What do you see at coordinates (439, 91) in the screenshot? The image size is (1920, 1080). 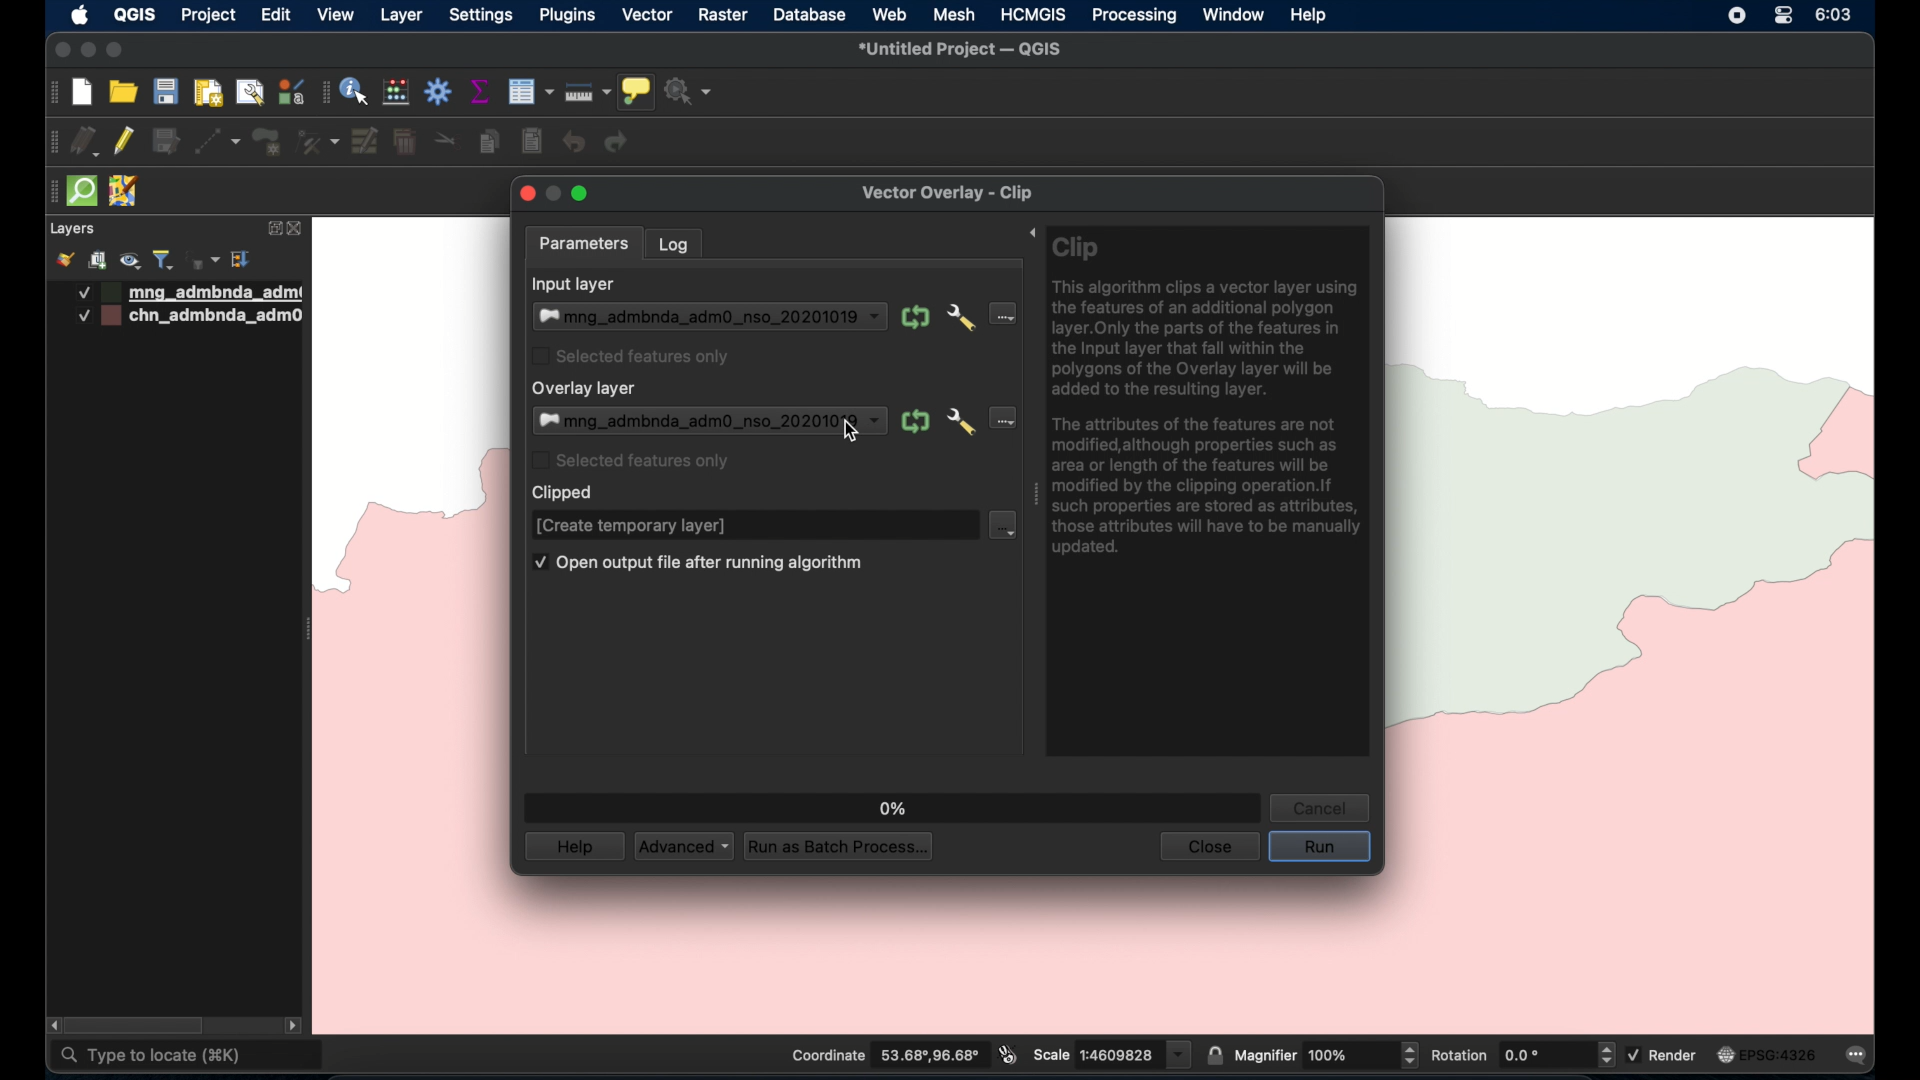 I see `toolbox` at bounding box center [439, 91].